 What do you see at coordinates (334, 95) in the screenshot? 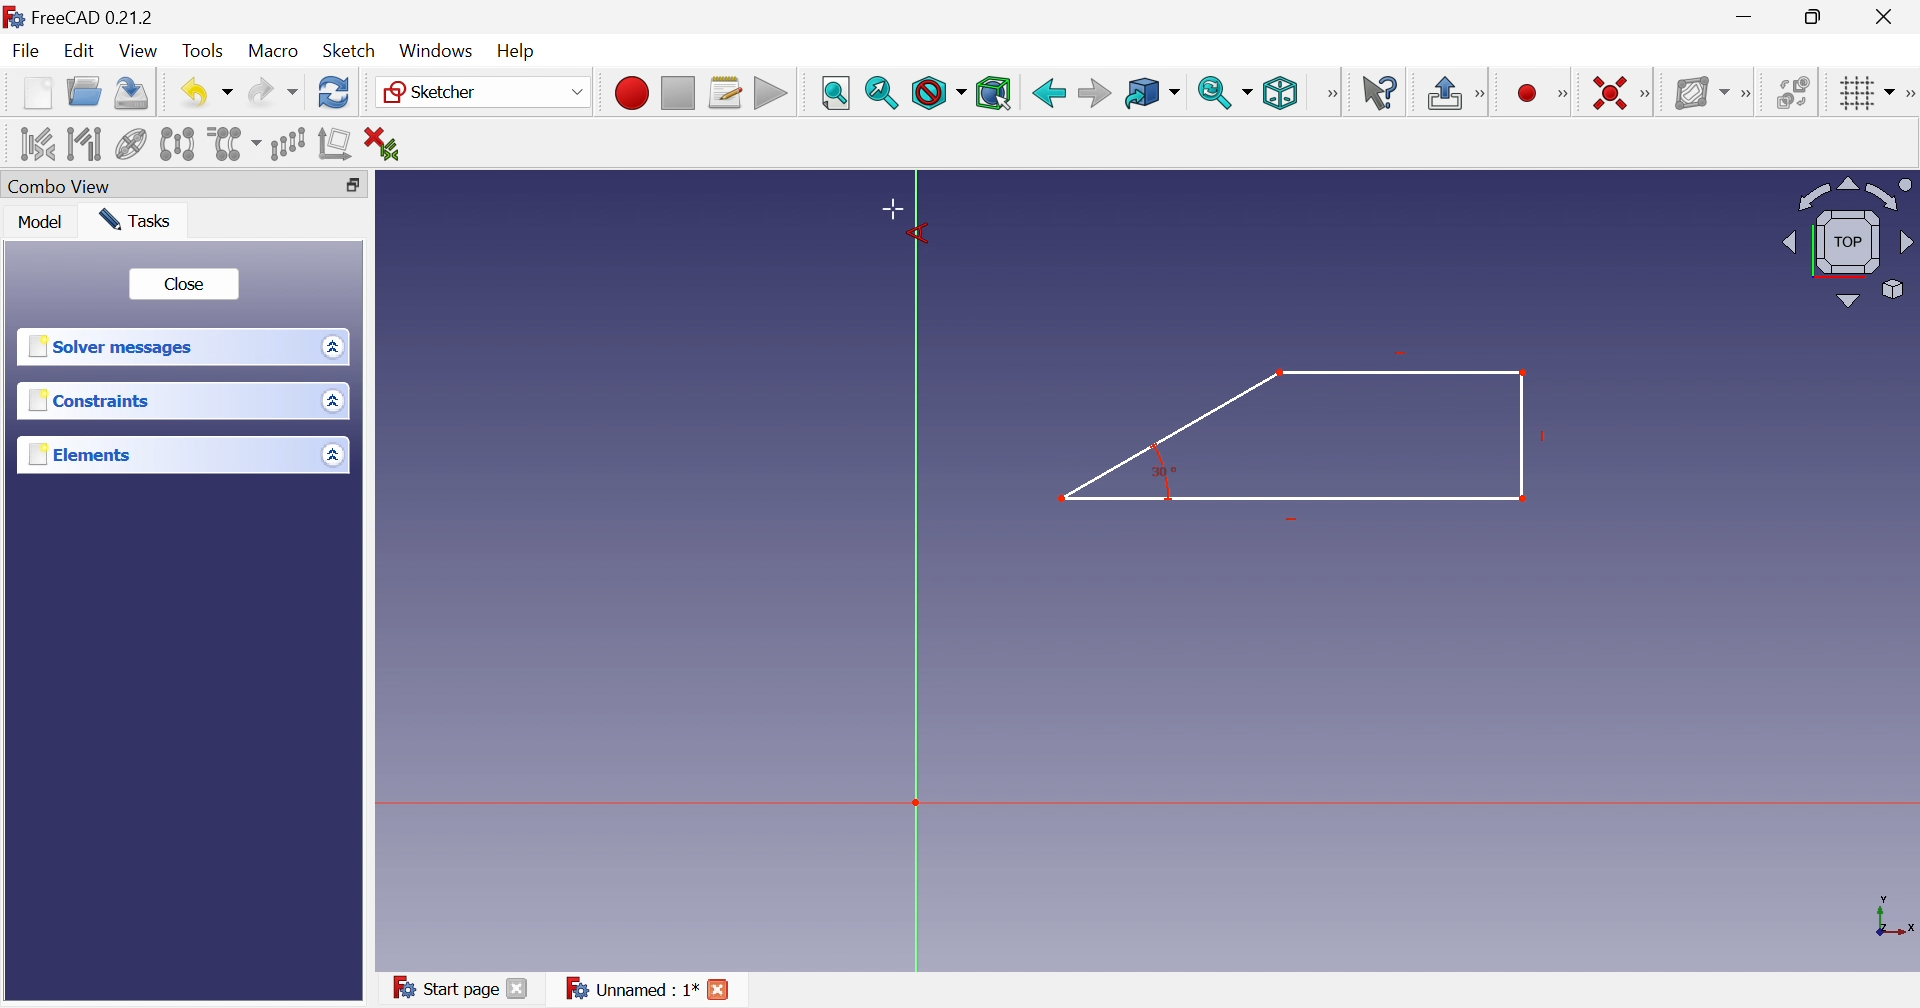
I see `Refresh` at bounding box center [334, 95].